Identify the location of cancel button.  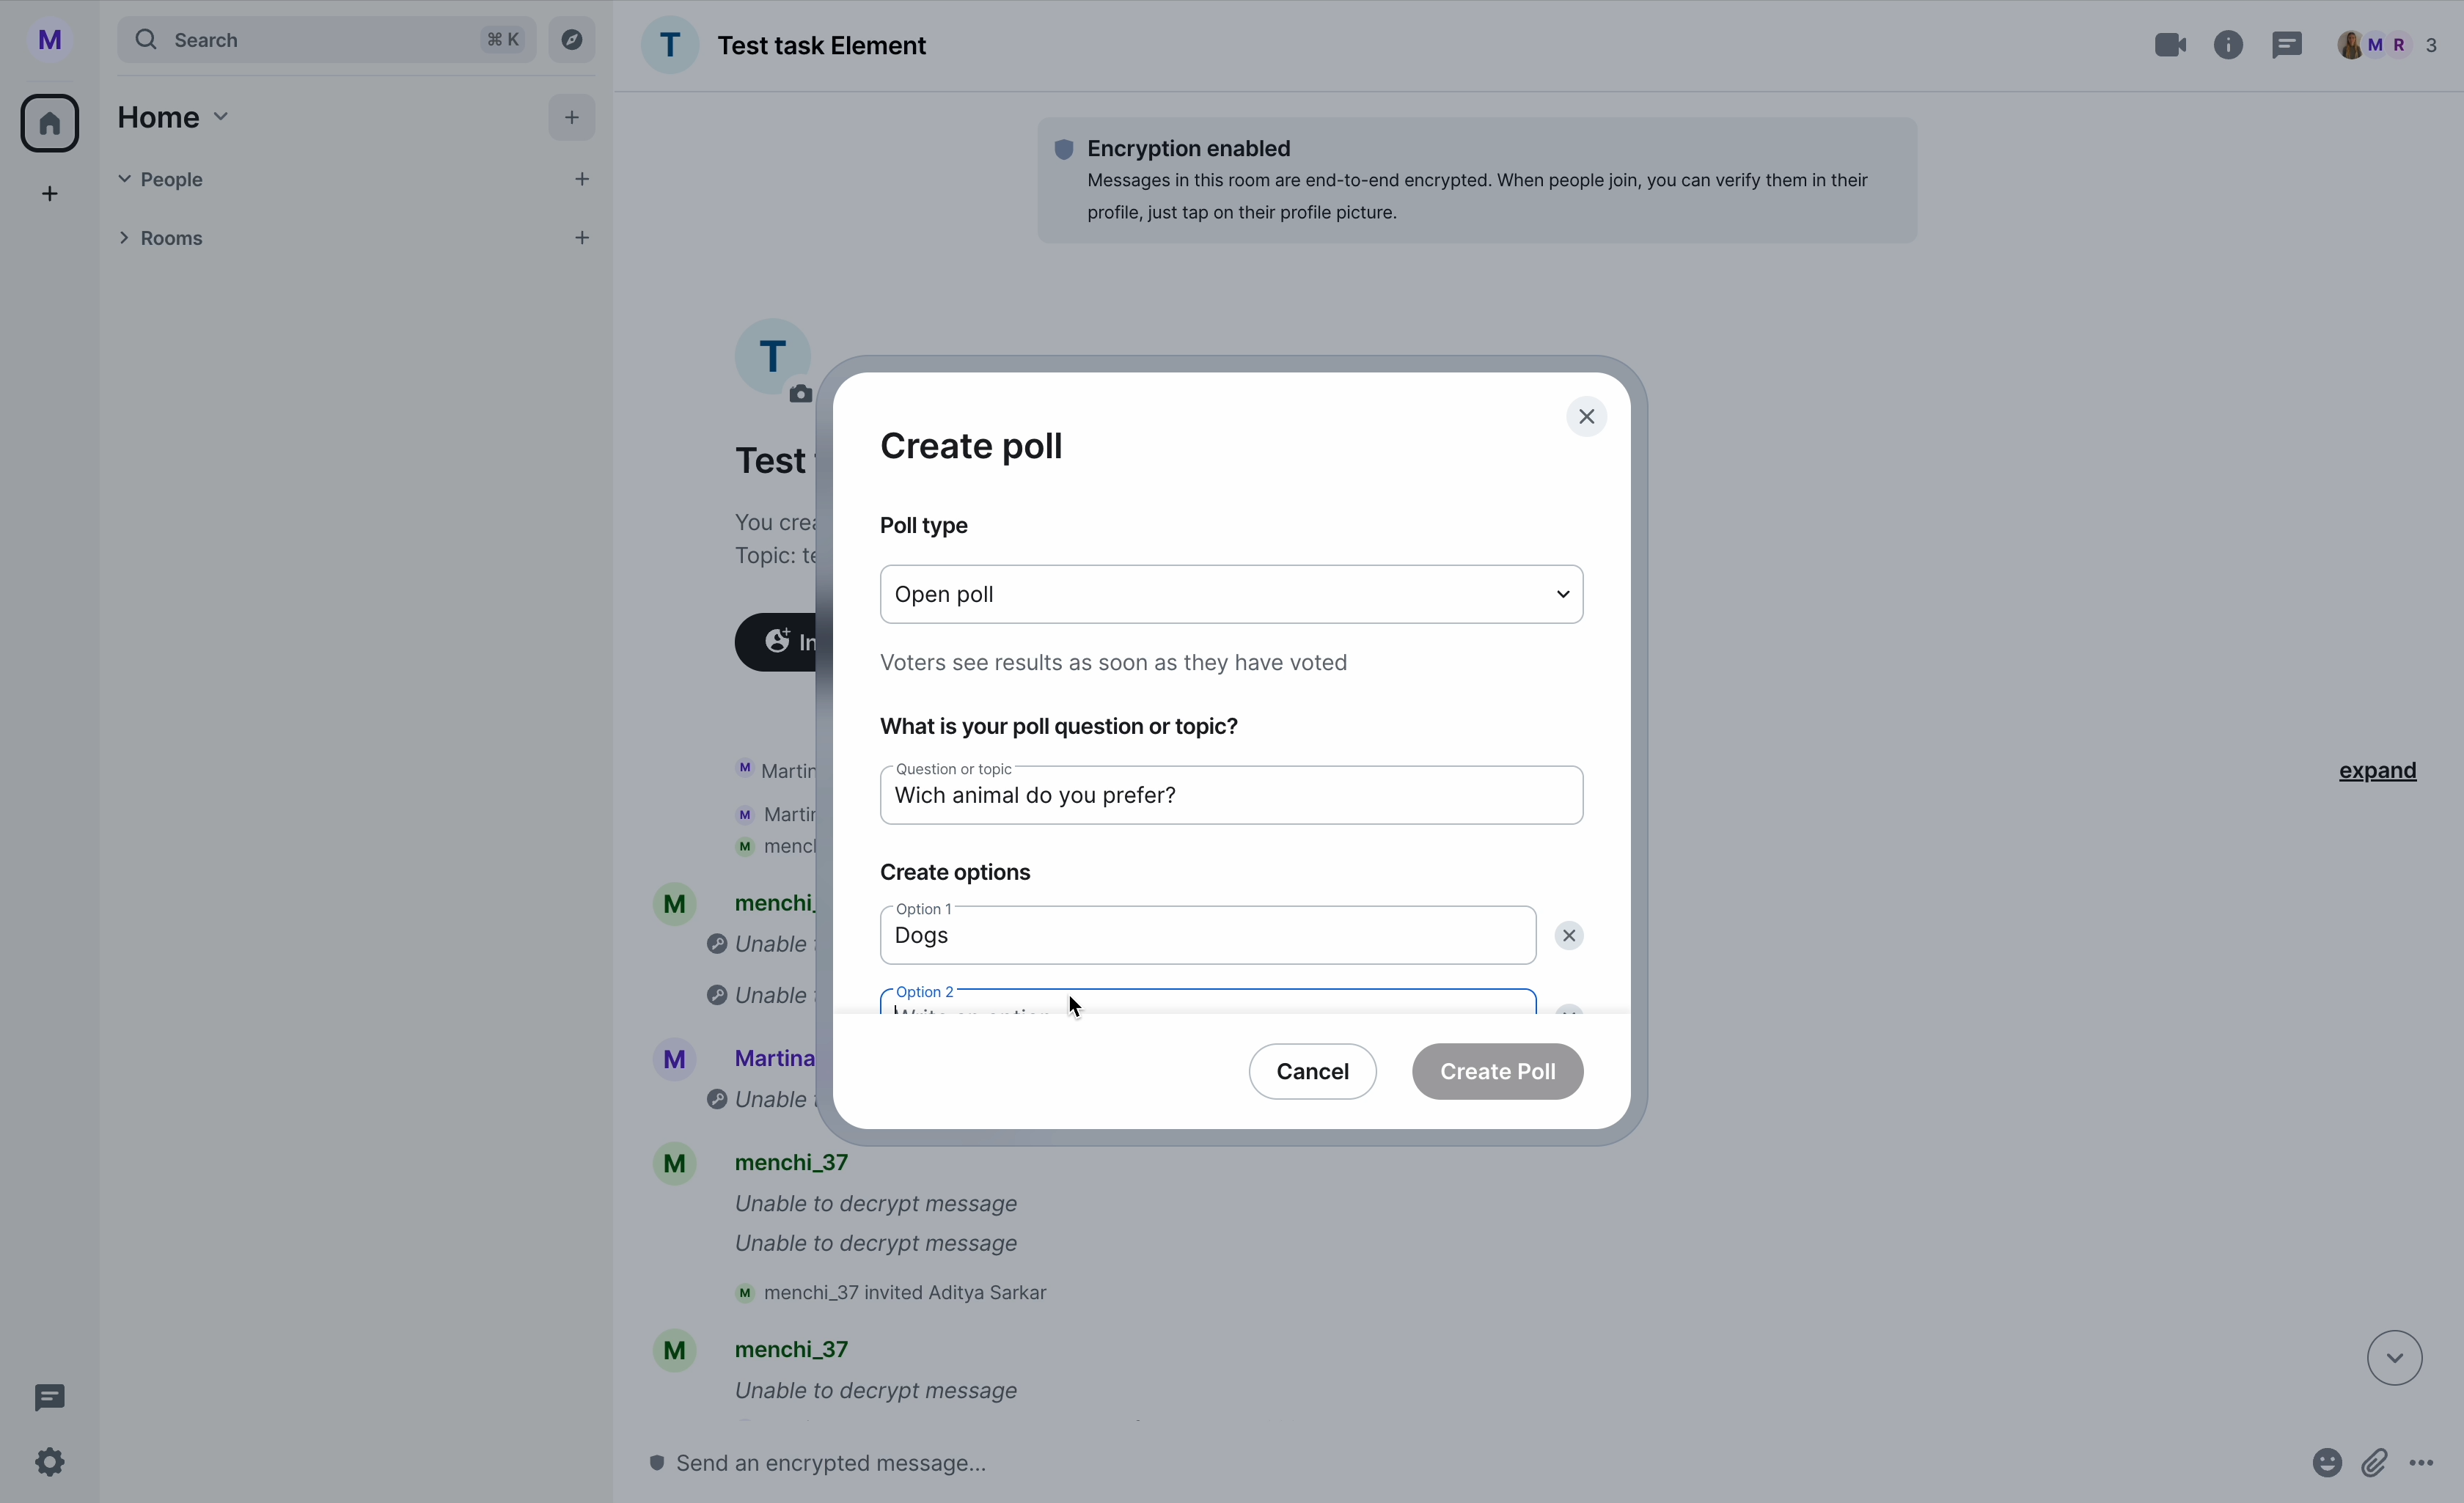
(1315, 1069).